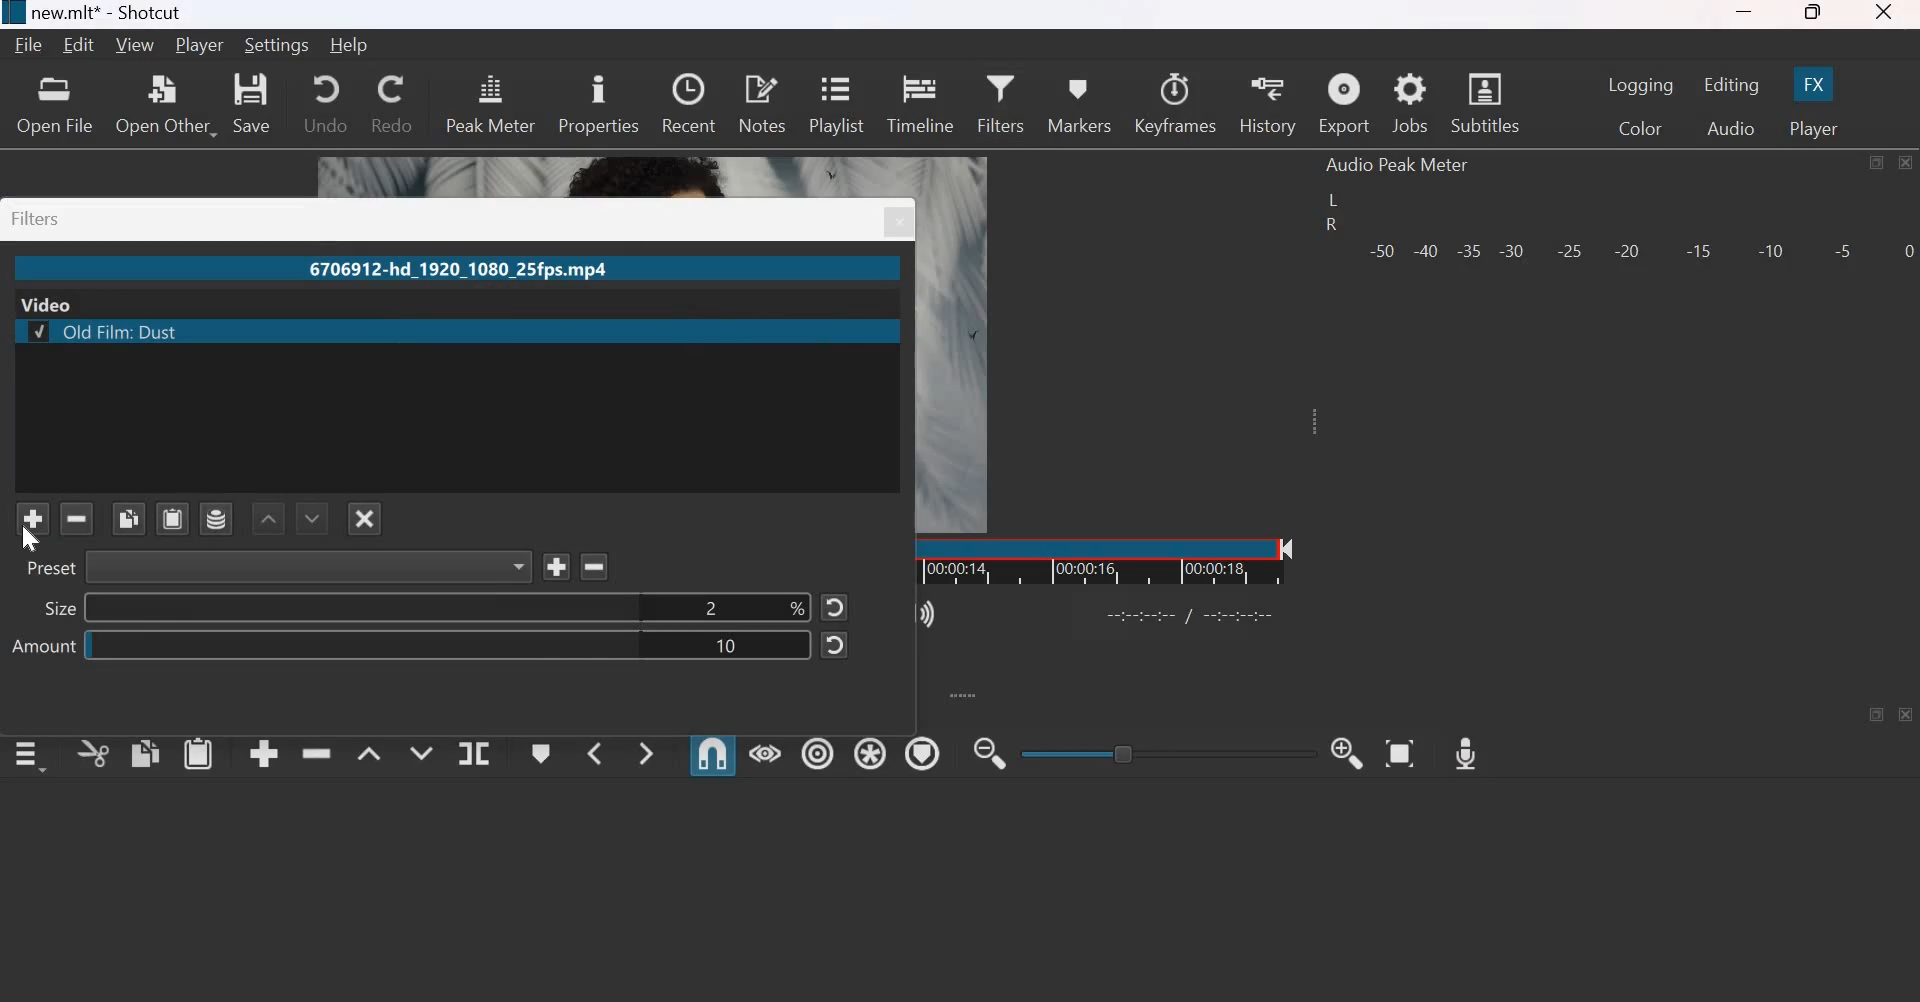 Image resolution: width=1920 pixels, height=1002 pixels. I want to click on View, so click(134, 47).